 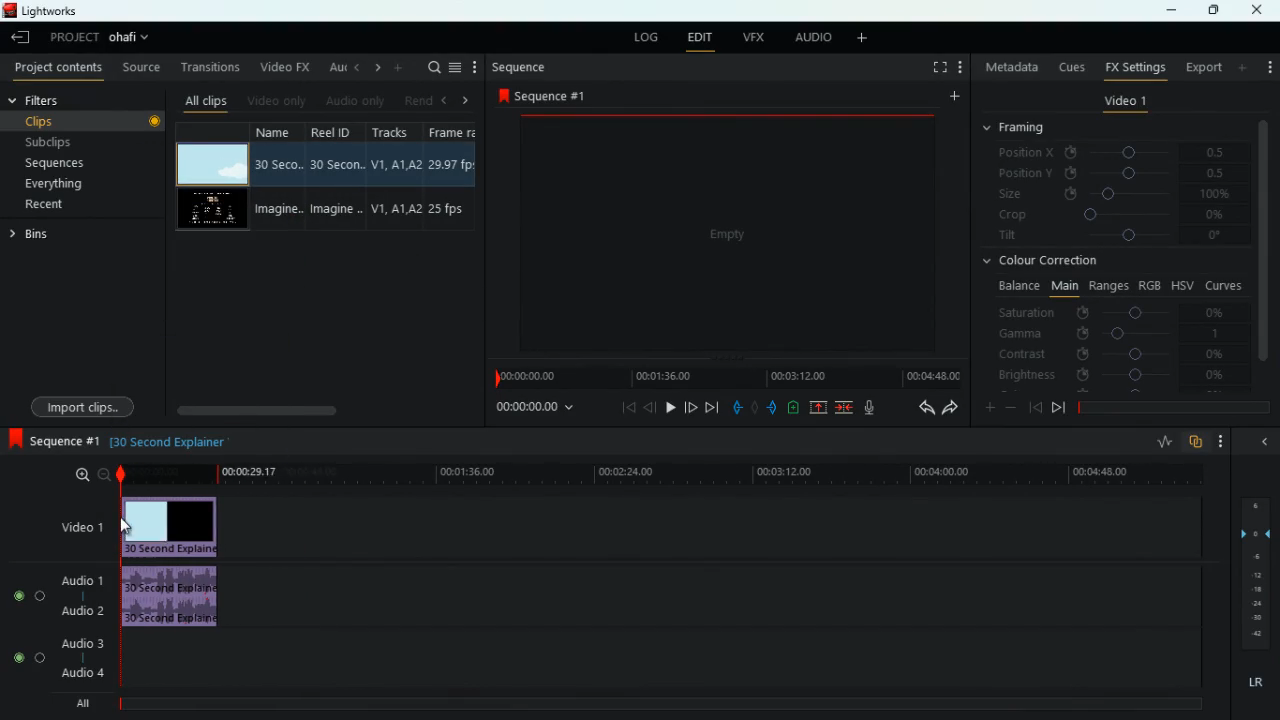 What do you see at coordinates (1182, 285) in the screenshot?
I see `hsv` at bounding box center [1182, 285].